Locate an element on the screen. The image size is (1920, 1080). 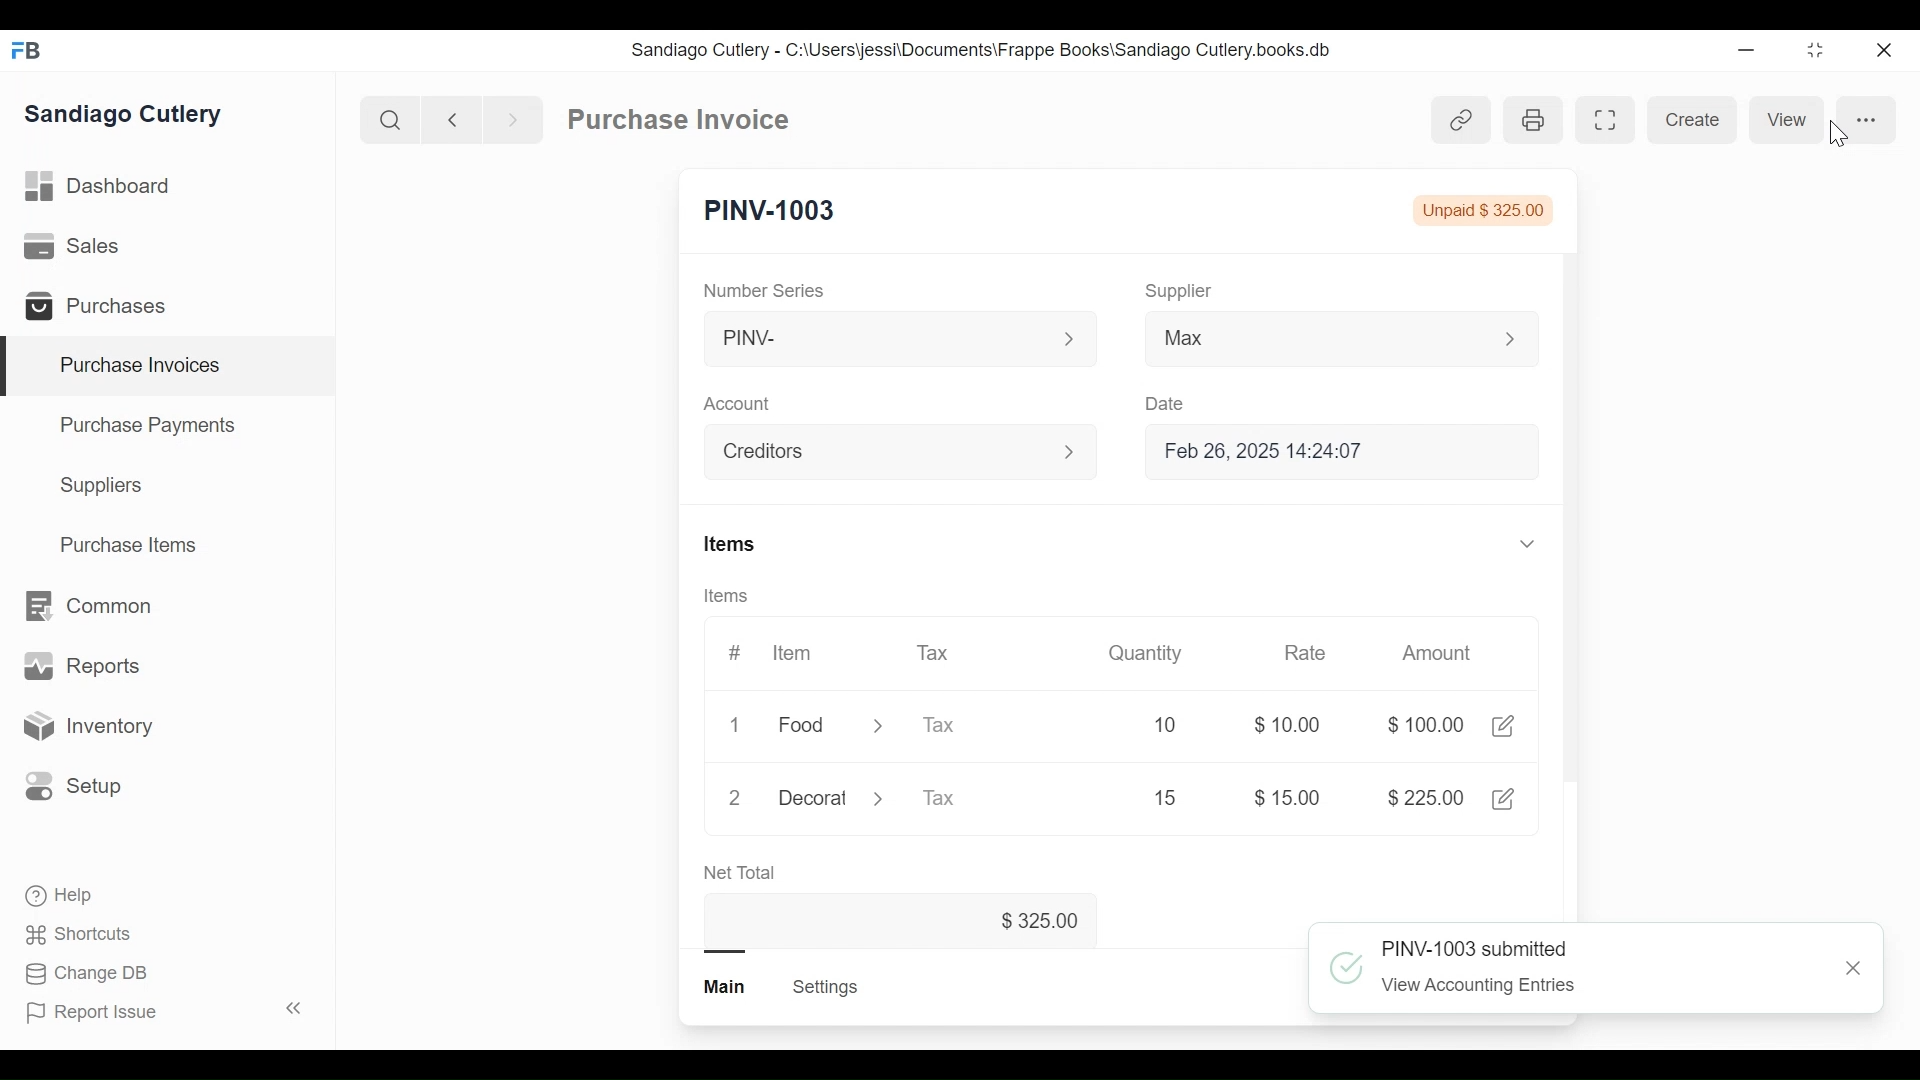
Toggle between form and full view is located at coordinates (1603, 120).